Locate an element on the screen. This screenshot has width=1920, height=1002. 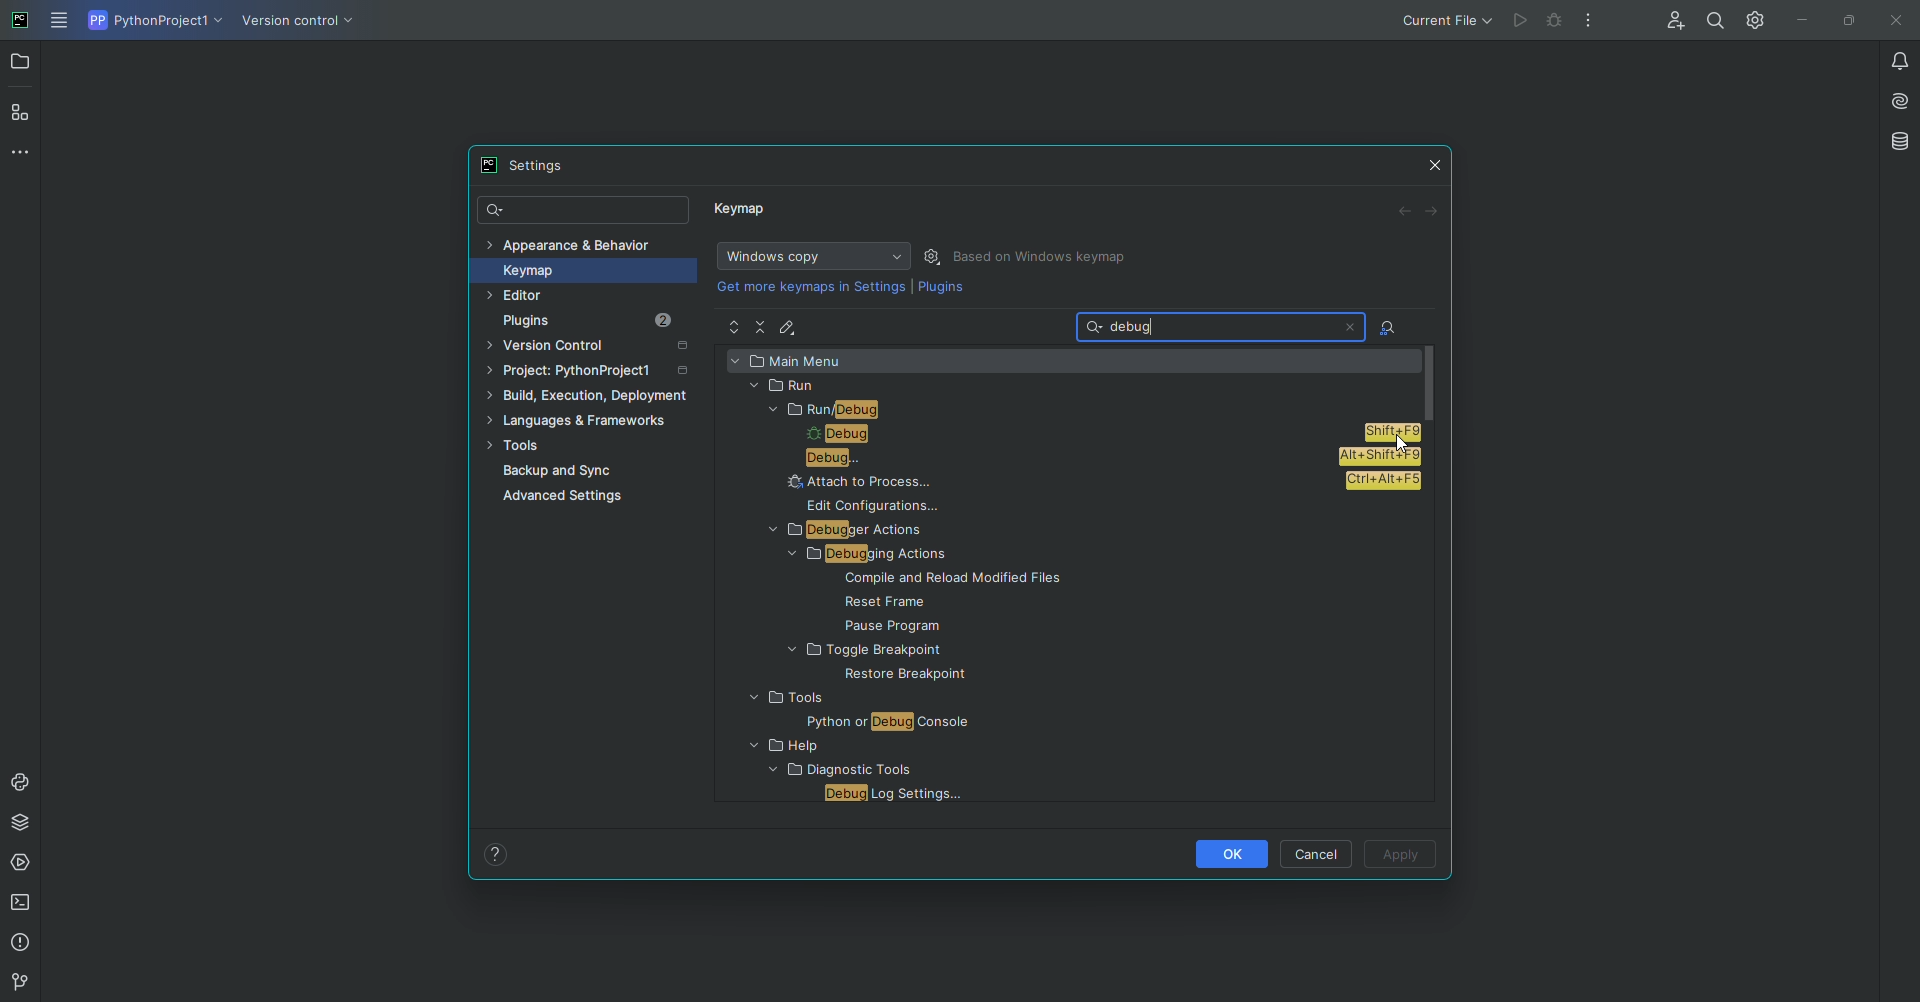
FILE NAME is located at coordinates (958, 581).